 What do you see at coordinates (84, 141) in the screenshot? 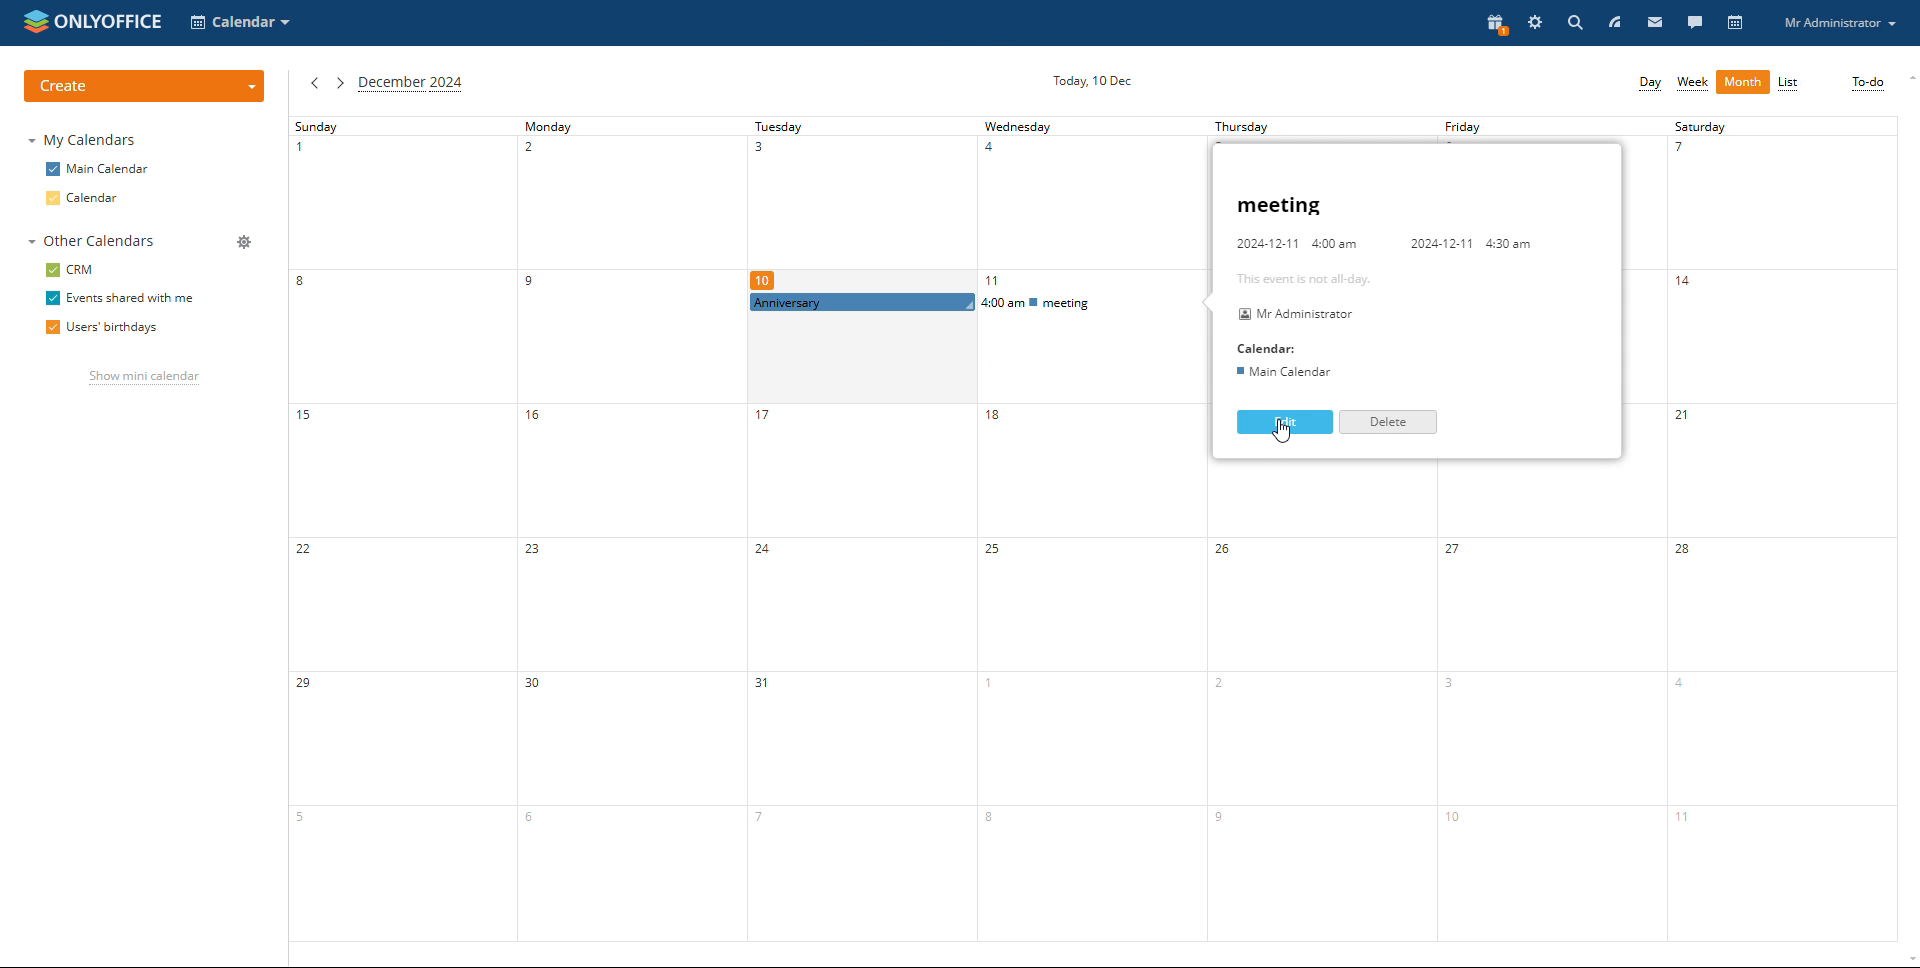
I see `my calendars` at bounding box center [84, 141].